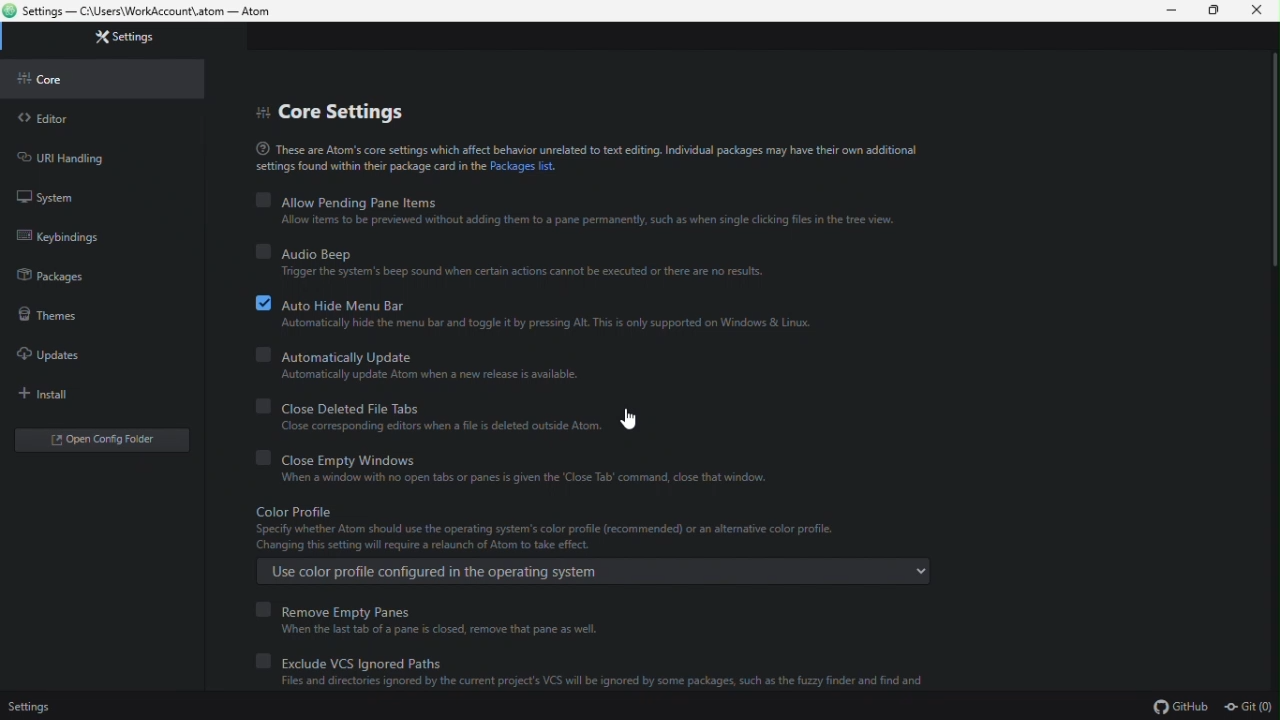 This screenshot has height=720, width=1280. Describe the element at coordinates (348, 201) in the screenshot. I see `Allow pending pane items` at that location.